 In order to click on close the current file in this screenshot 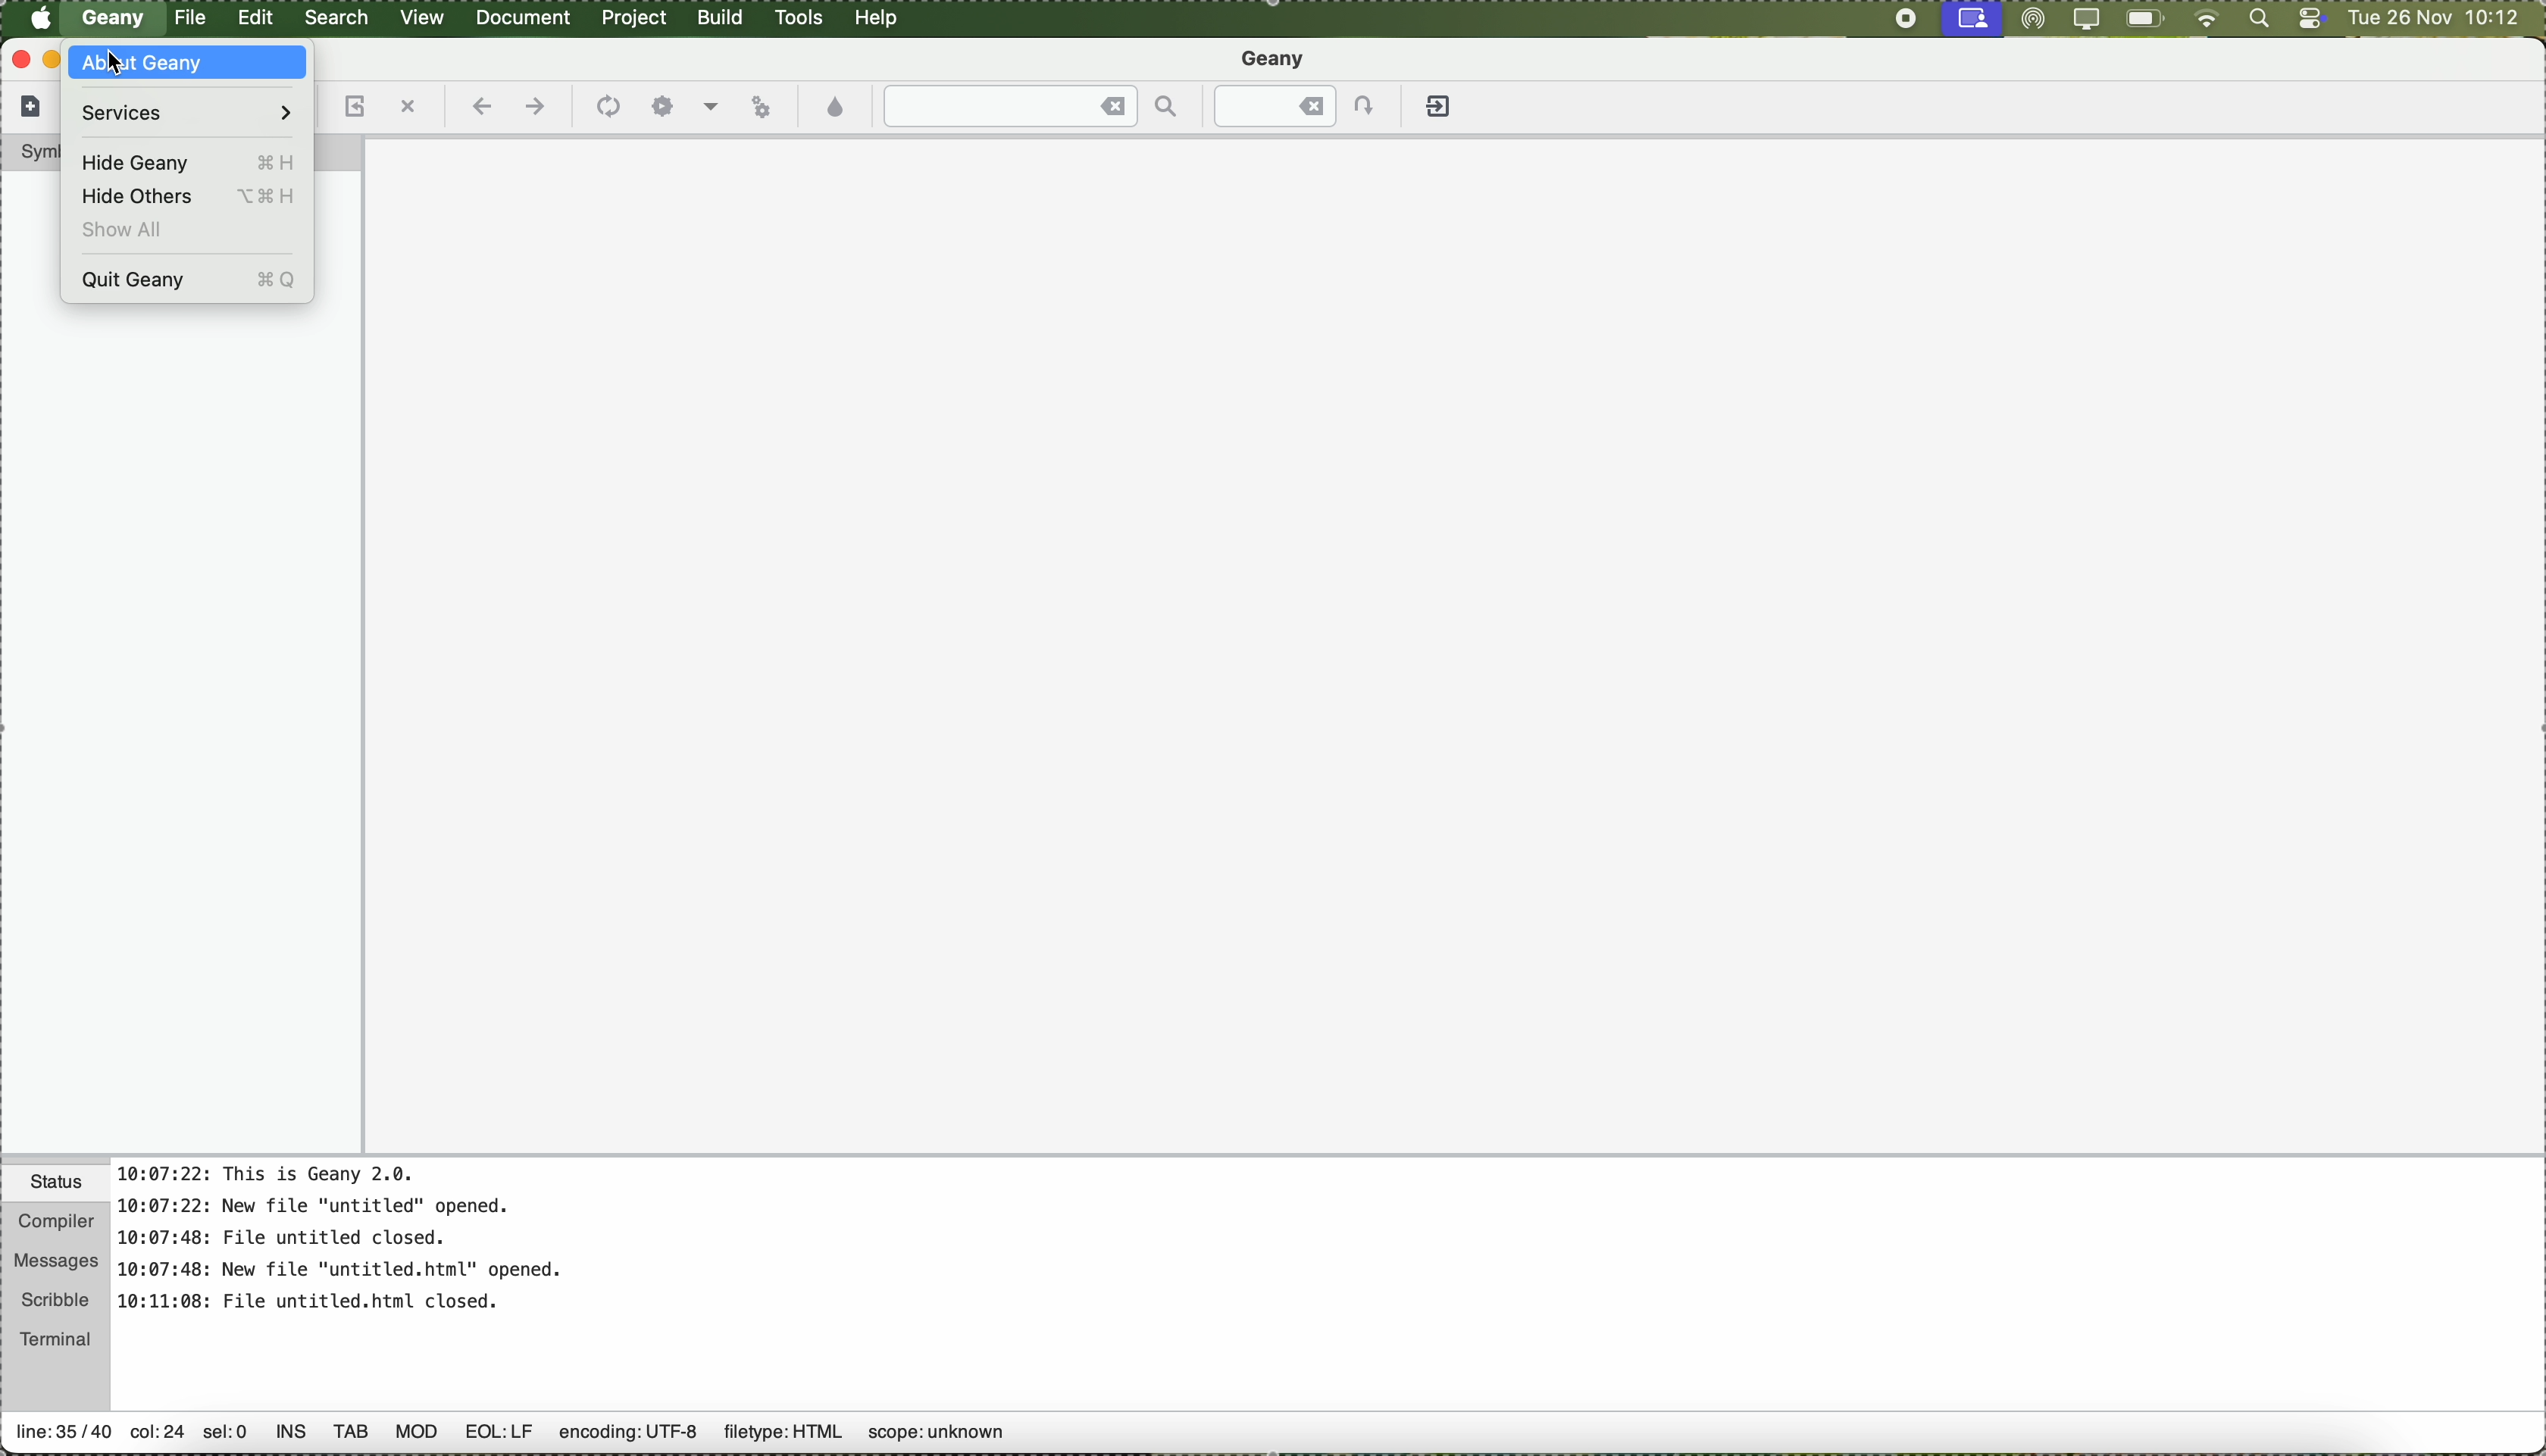, I will do `click(410, 106)`.